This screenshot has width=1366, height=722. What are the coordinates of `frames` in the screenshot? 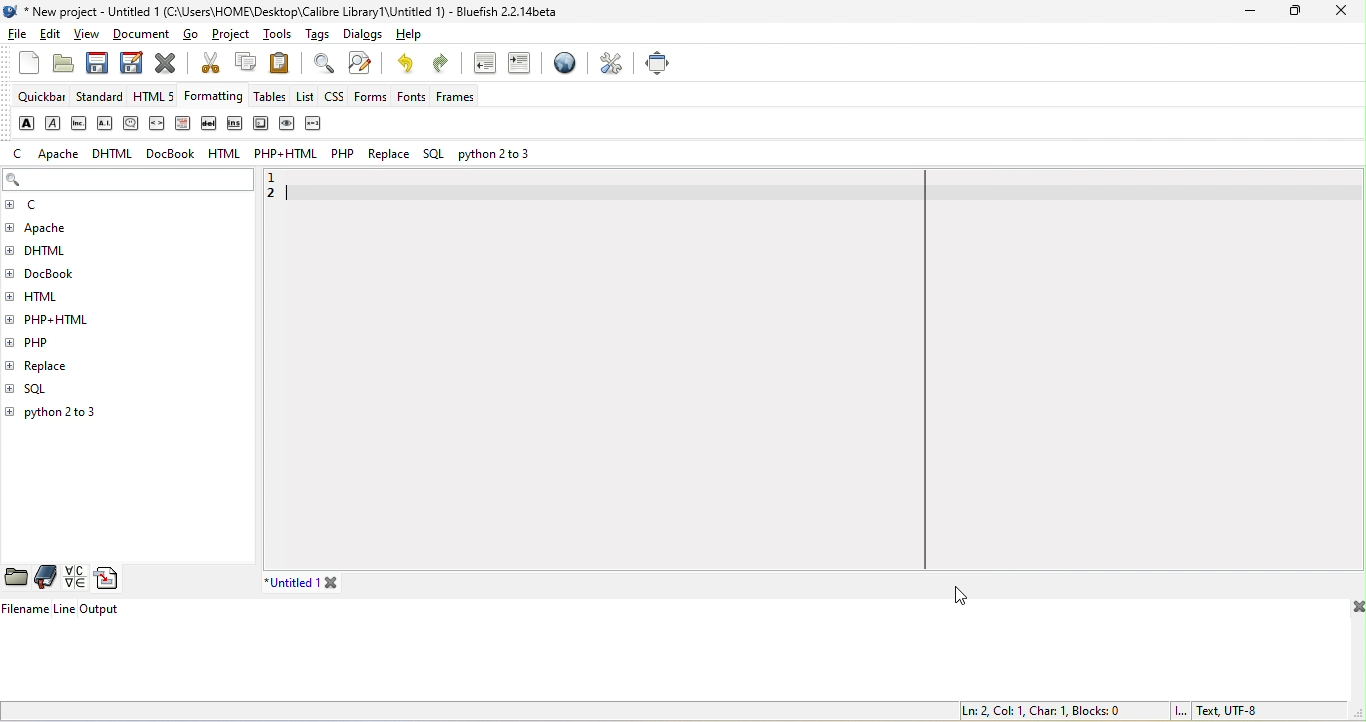 It's located at (456, 98).